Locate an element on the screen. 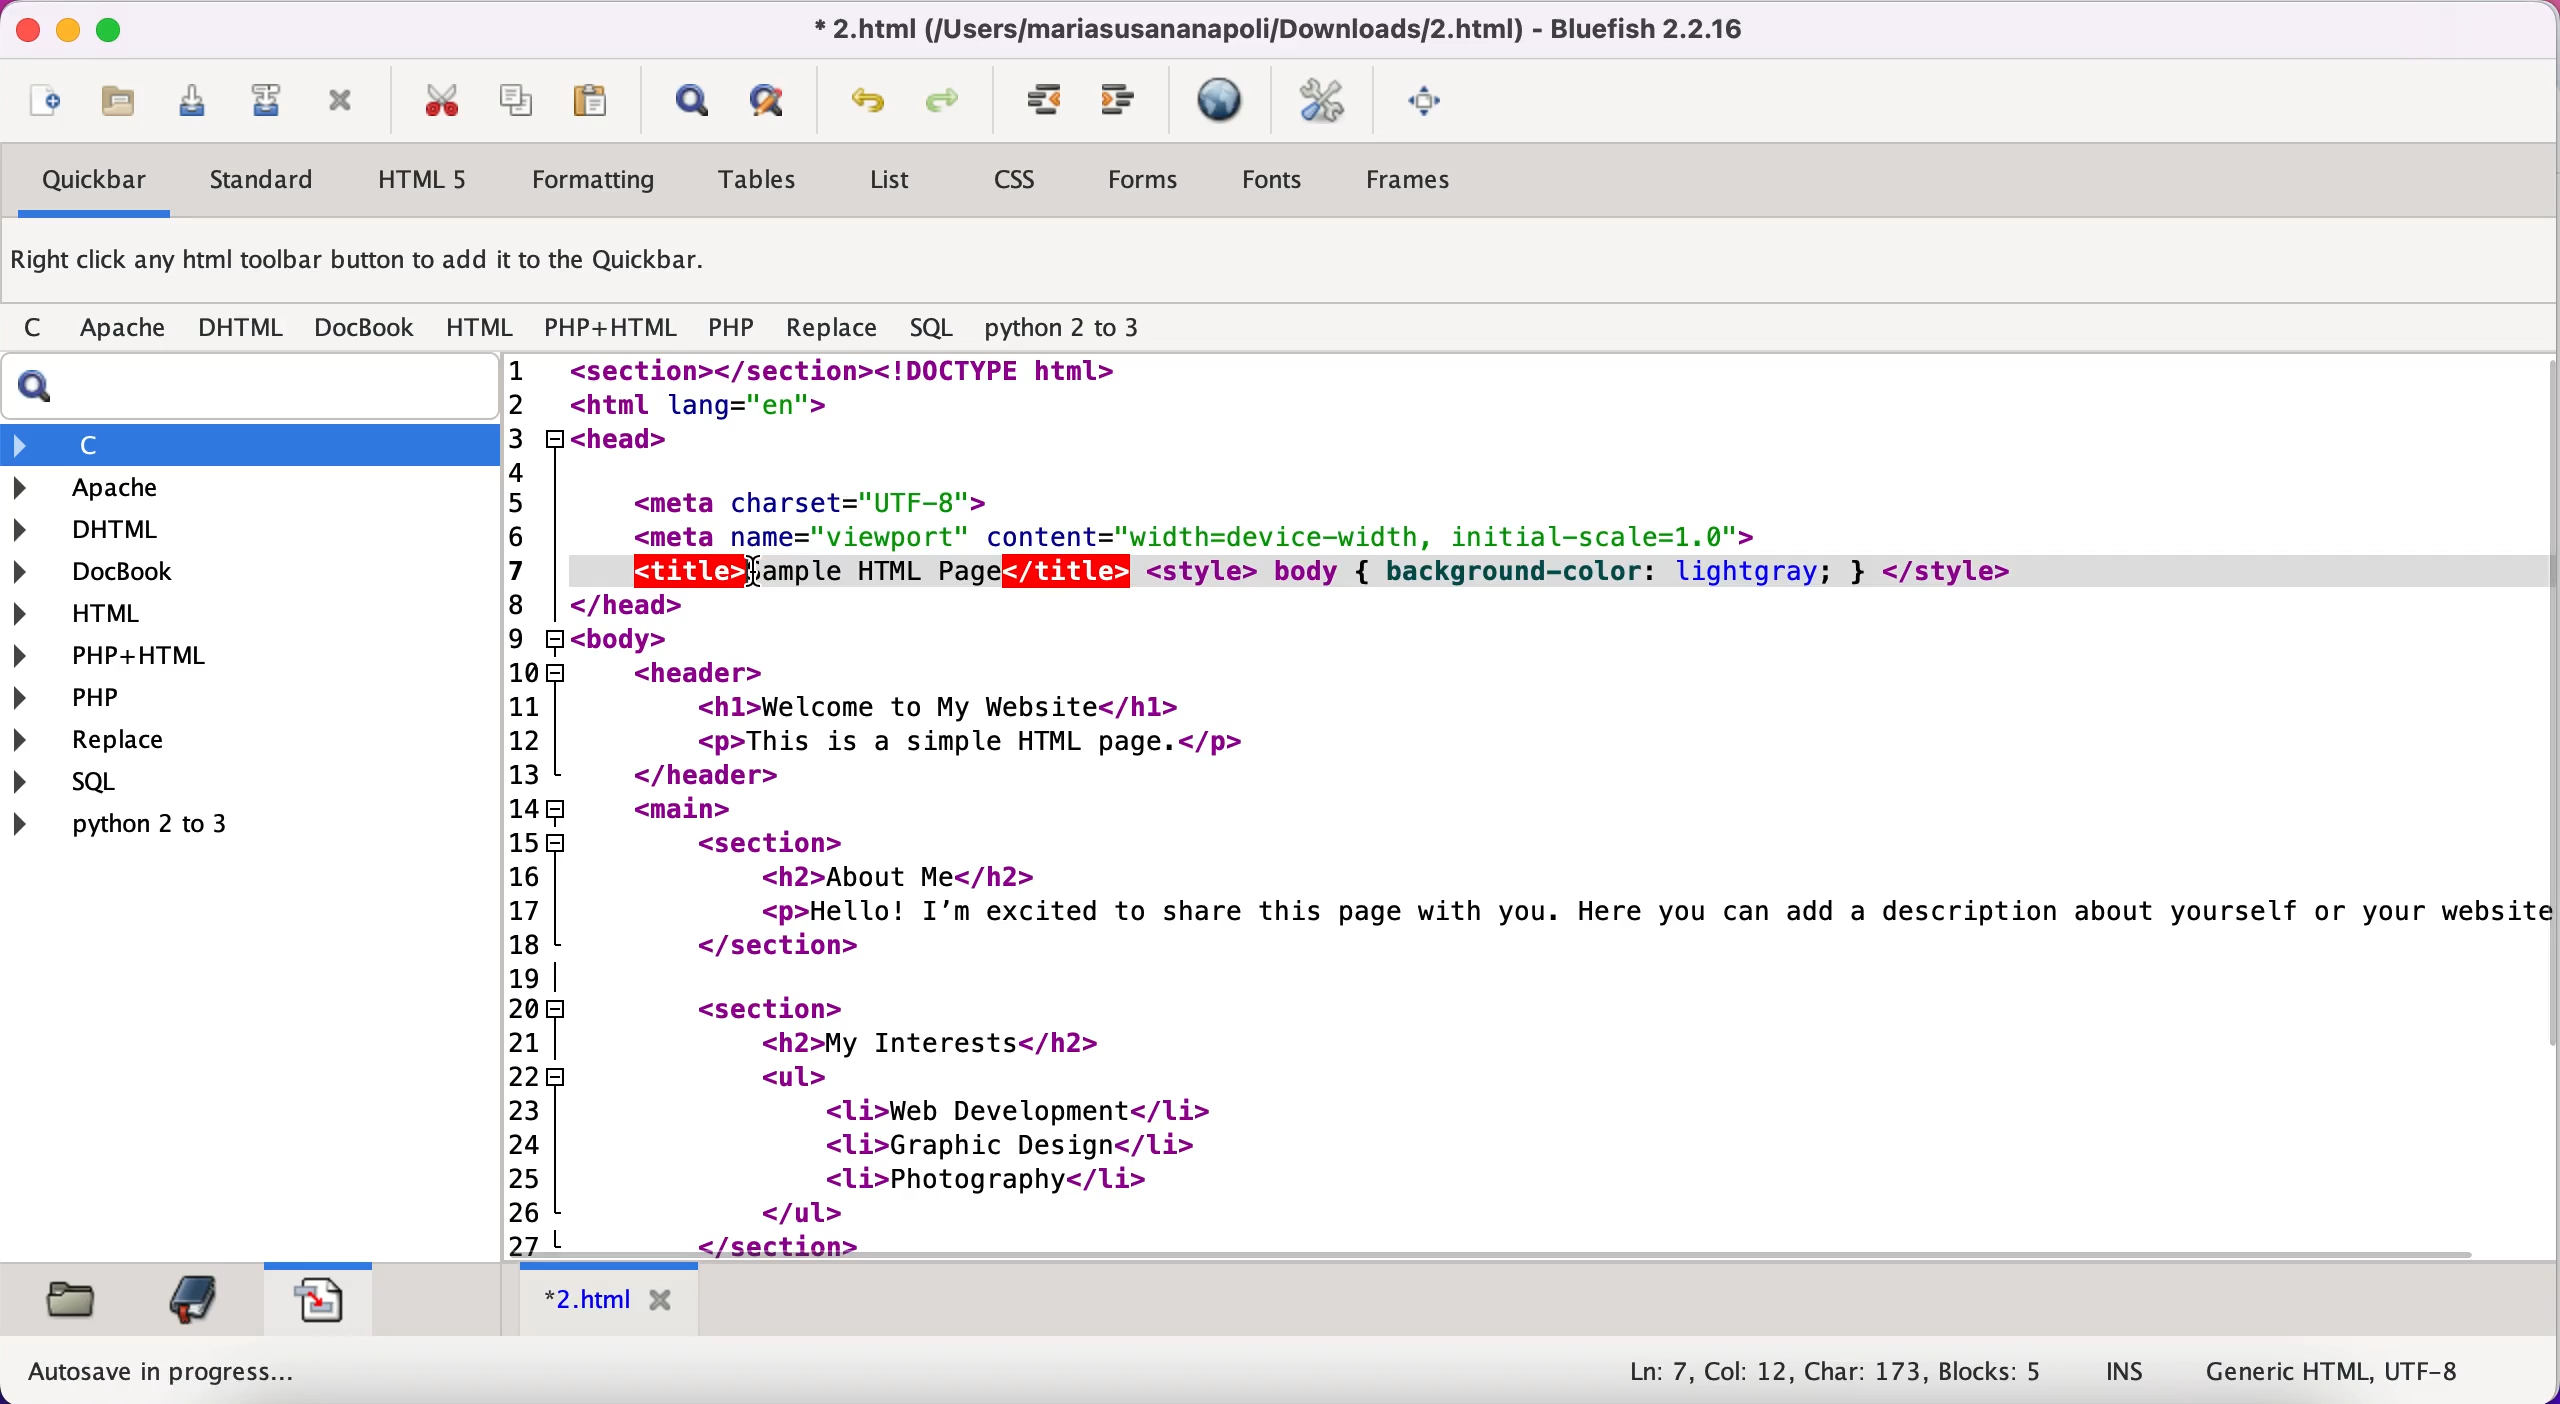  php+html is located at coordinates (614, 330).